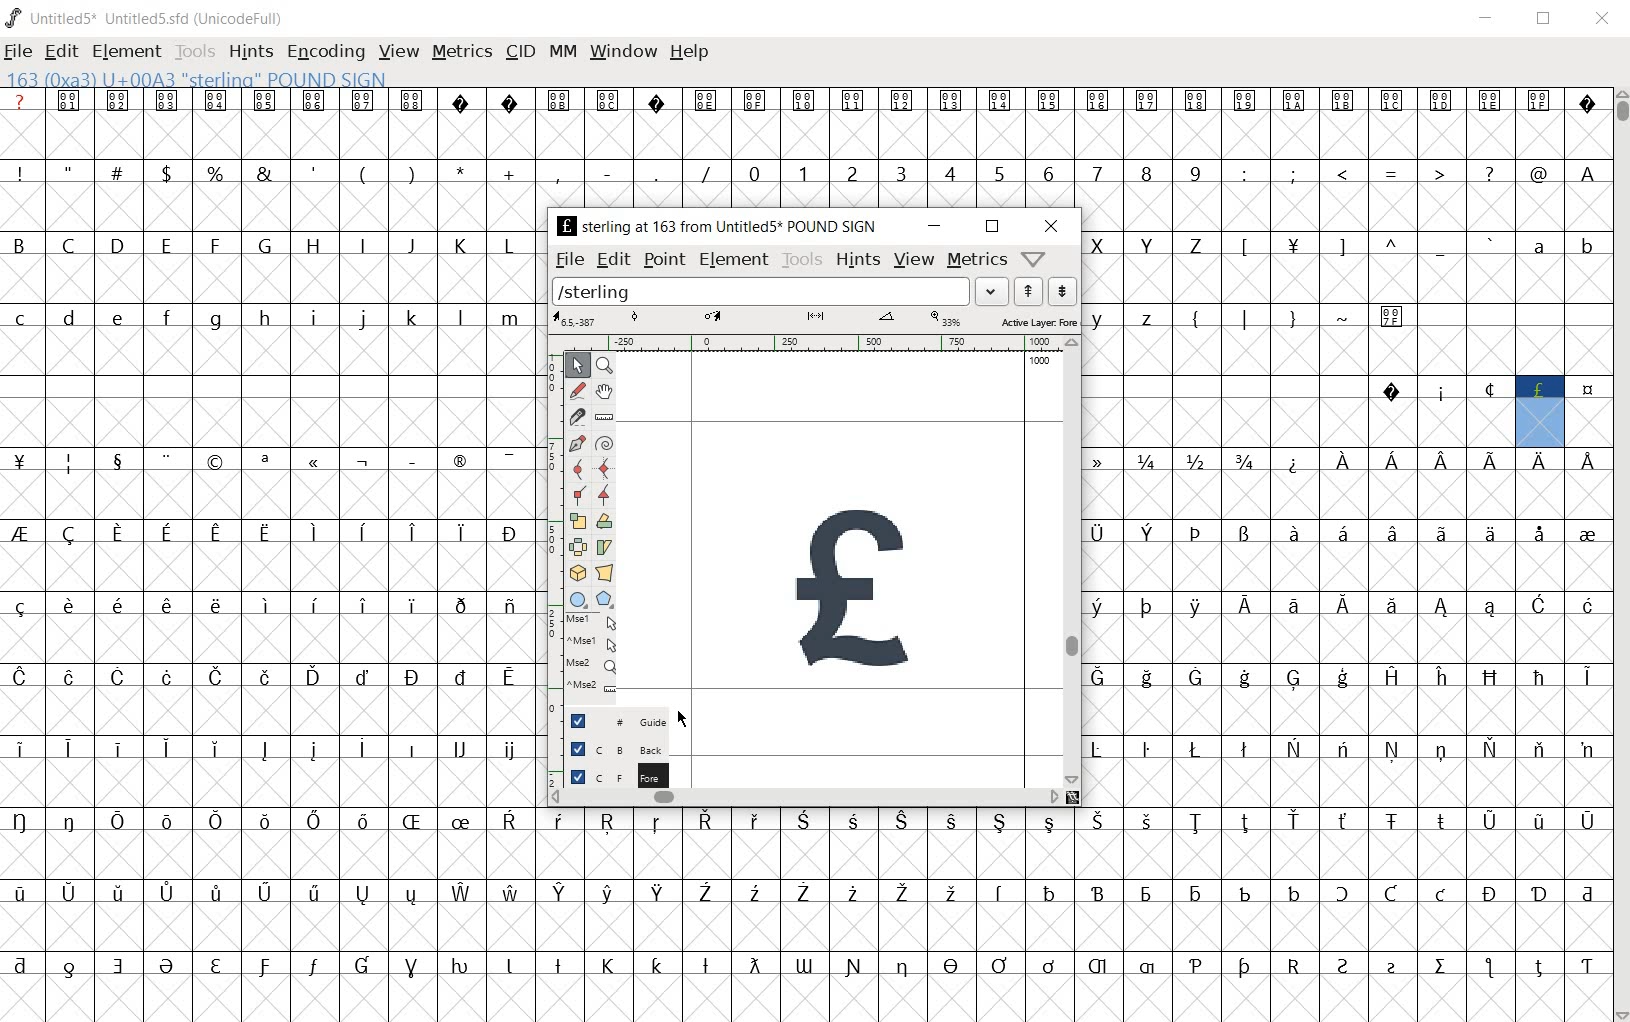  I want to click on Symbol, so click(1585, 391).